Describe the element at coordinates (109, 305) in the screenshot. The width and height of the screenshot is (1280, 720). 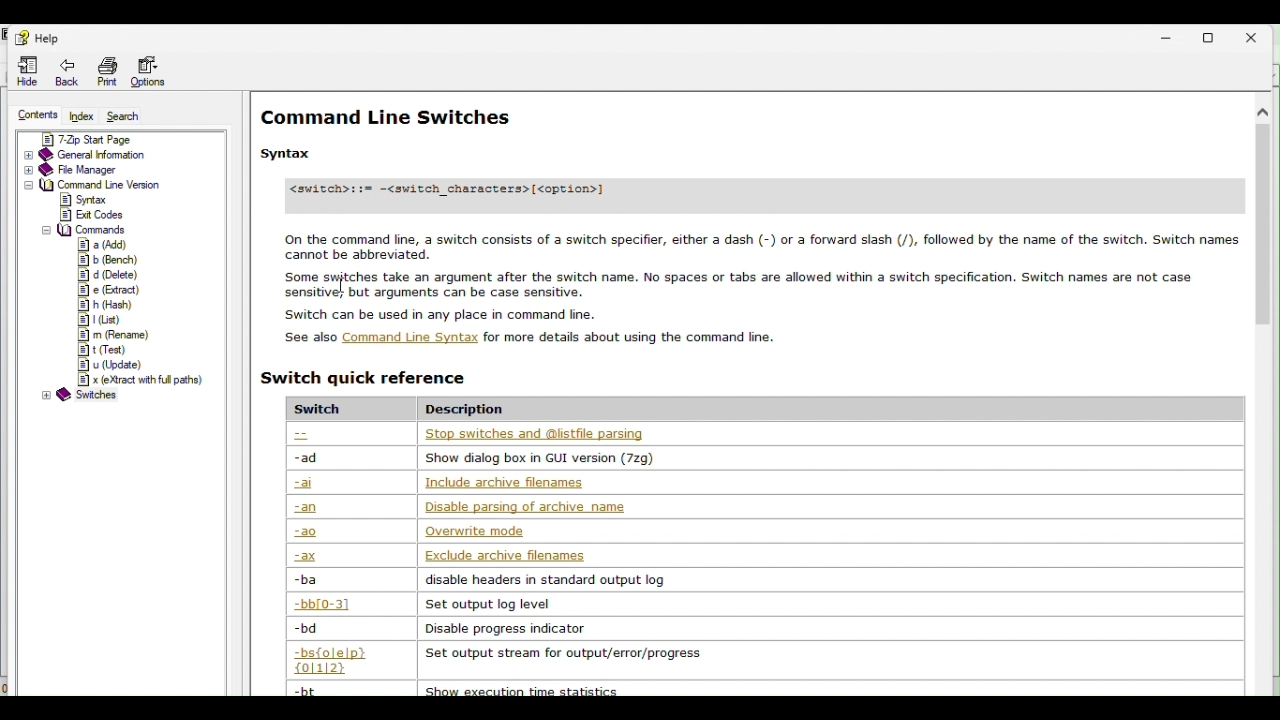
I see `h` at that location.